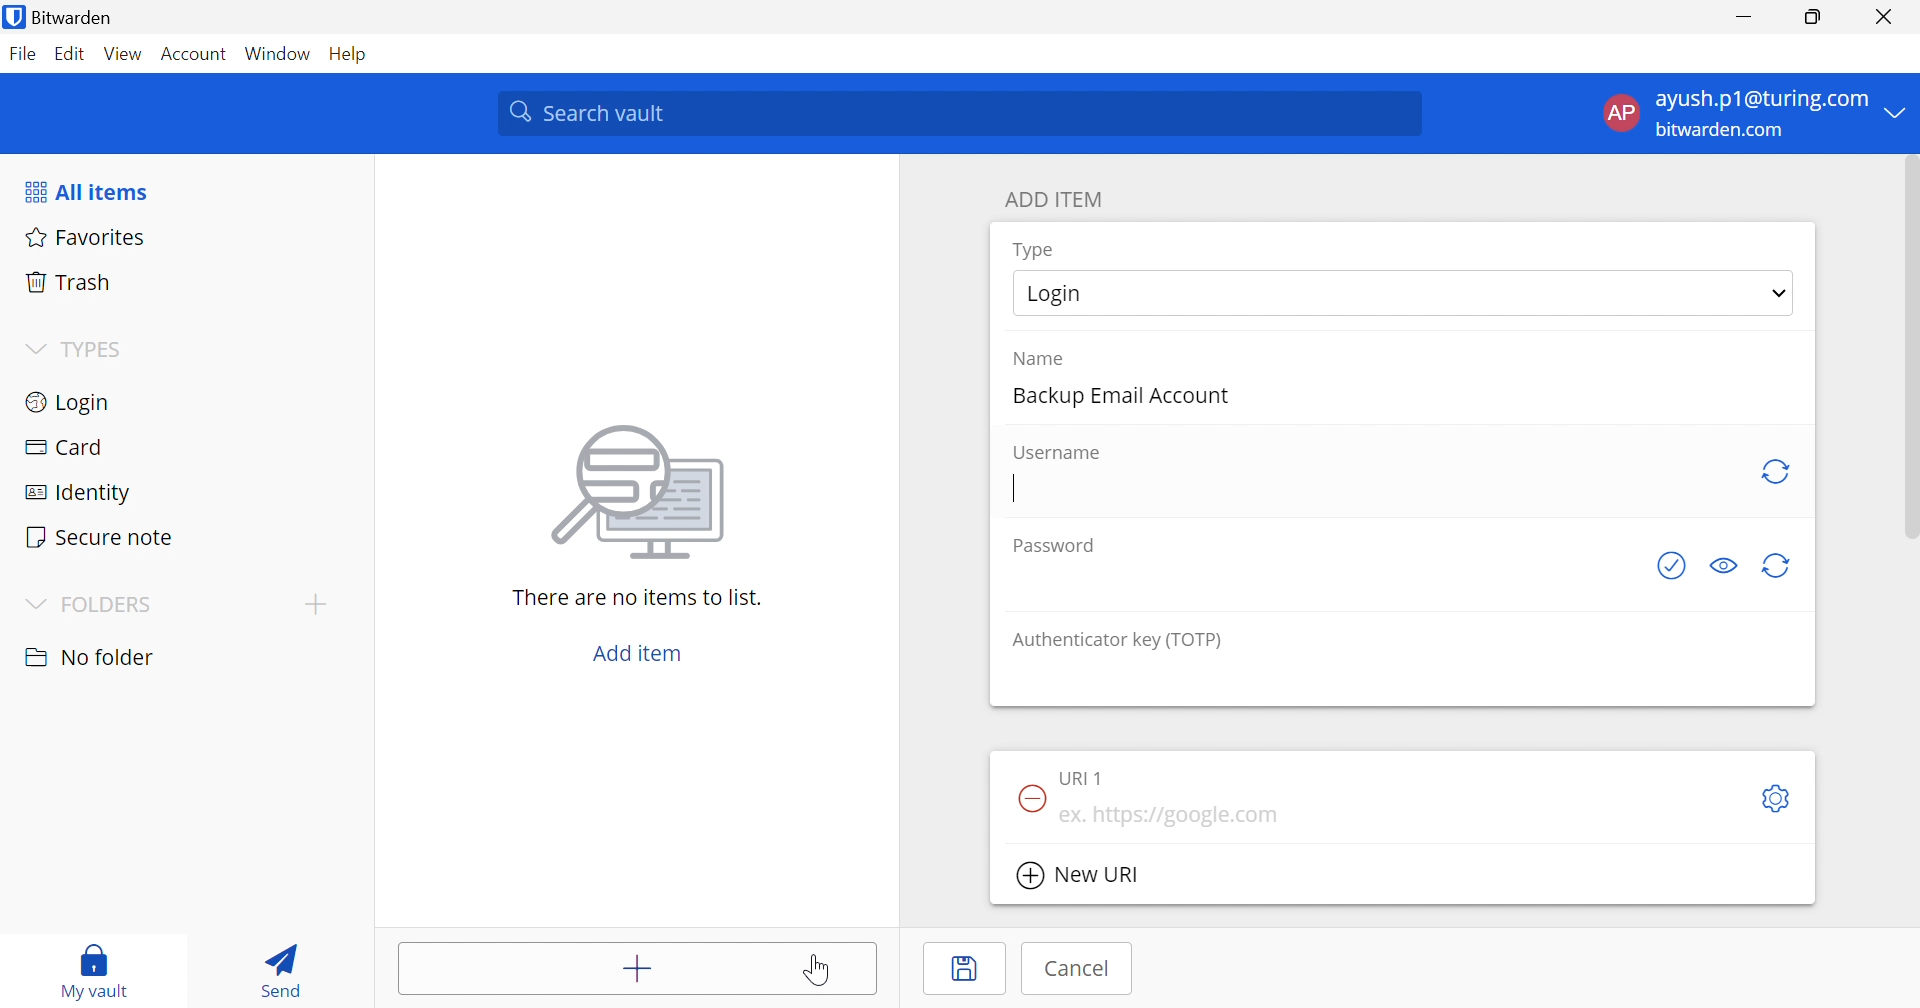 Image resolution: width=1920 pixels, height=1008 pixels. Describe the element at coordinates (94, 348) in the screenshot. I see `TYPES` at that location.